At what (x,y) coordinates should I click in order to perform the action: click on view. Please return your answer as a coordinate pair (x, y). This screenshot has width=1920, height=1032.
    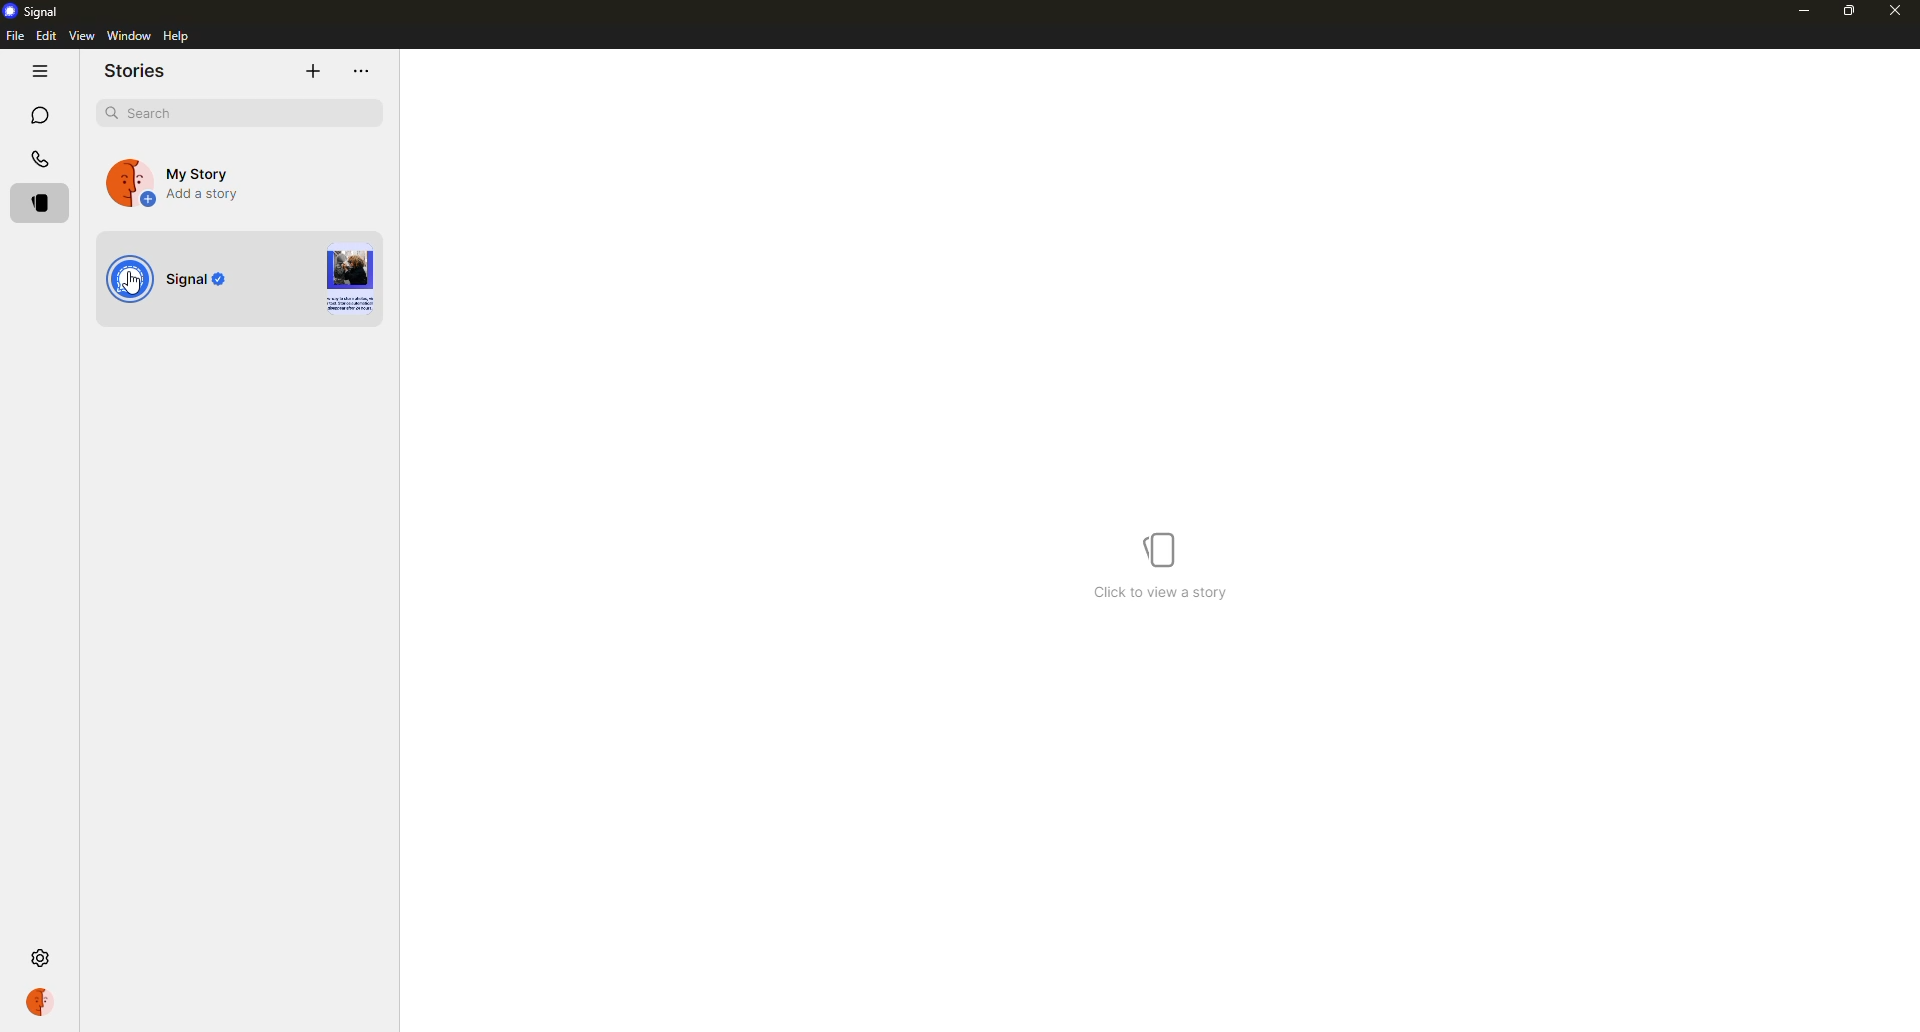
    Looking at the image, I should click on (80, 35).